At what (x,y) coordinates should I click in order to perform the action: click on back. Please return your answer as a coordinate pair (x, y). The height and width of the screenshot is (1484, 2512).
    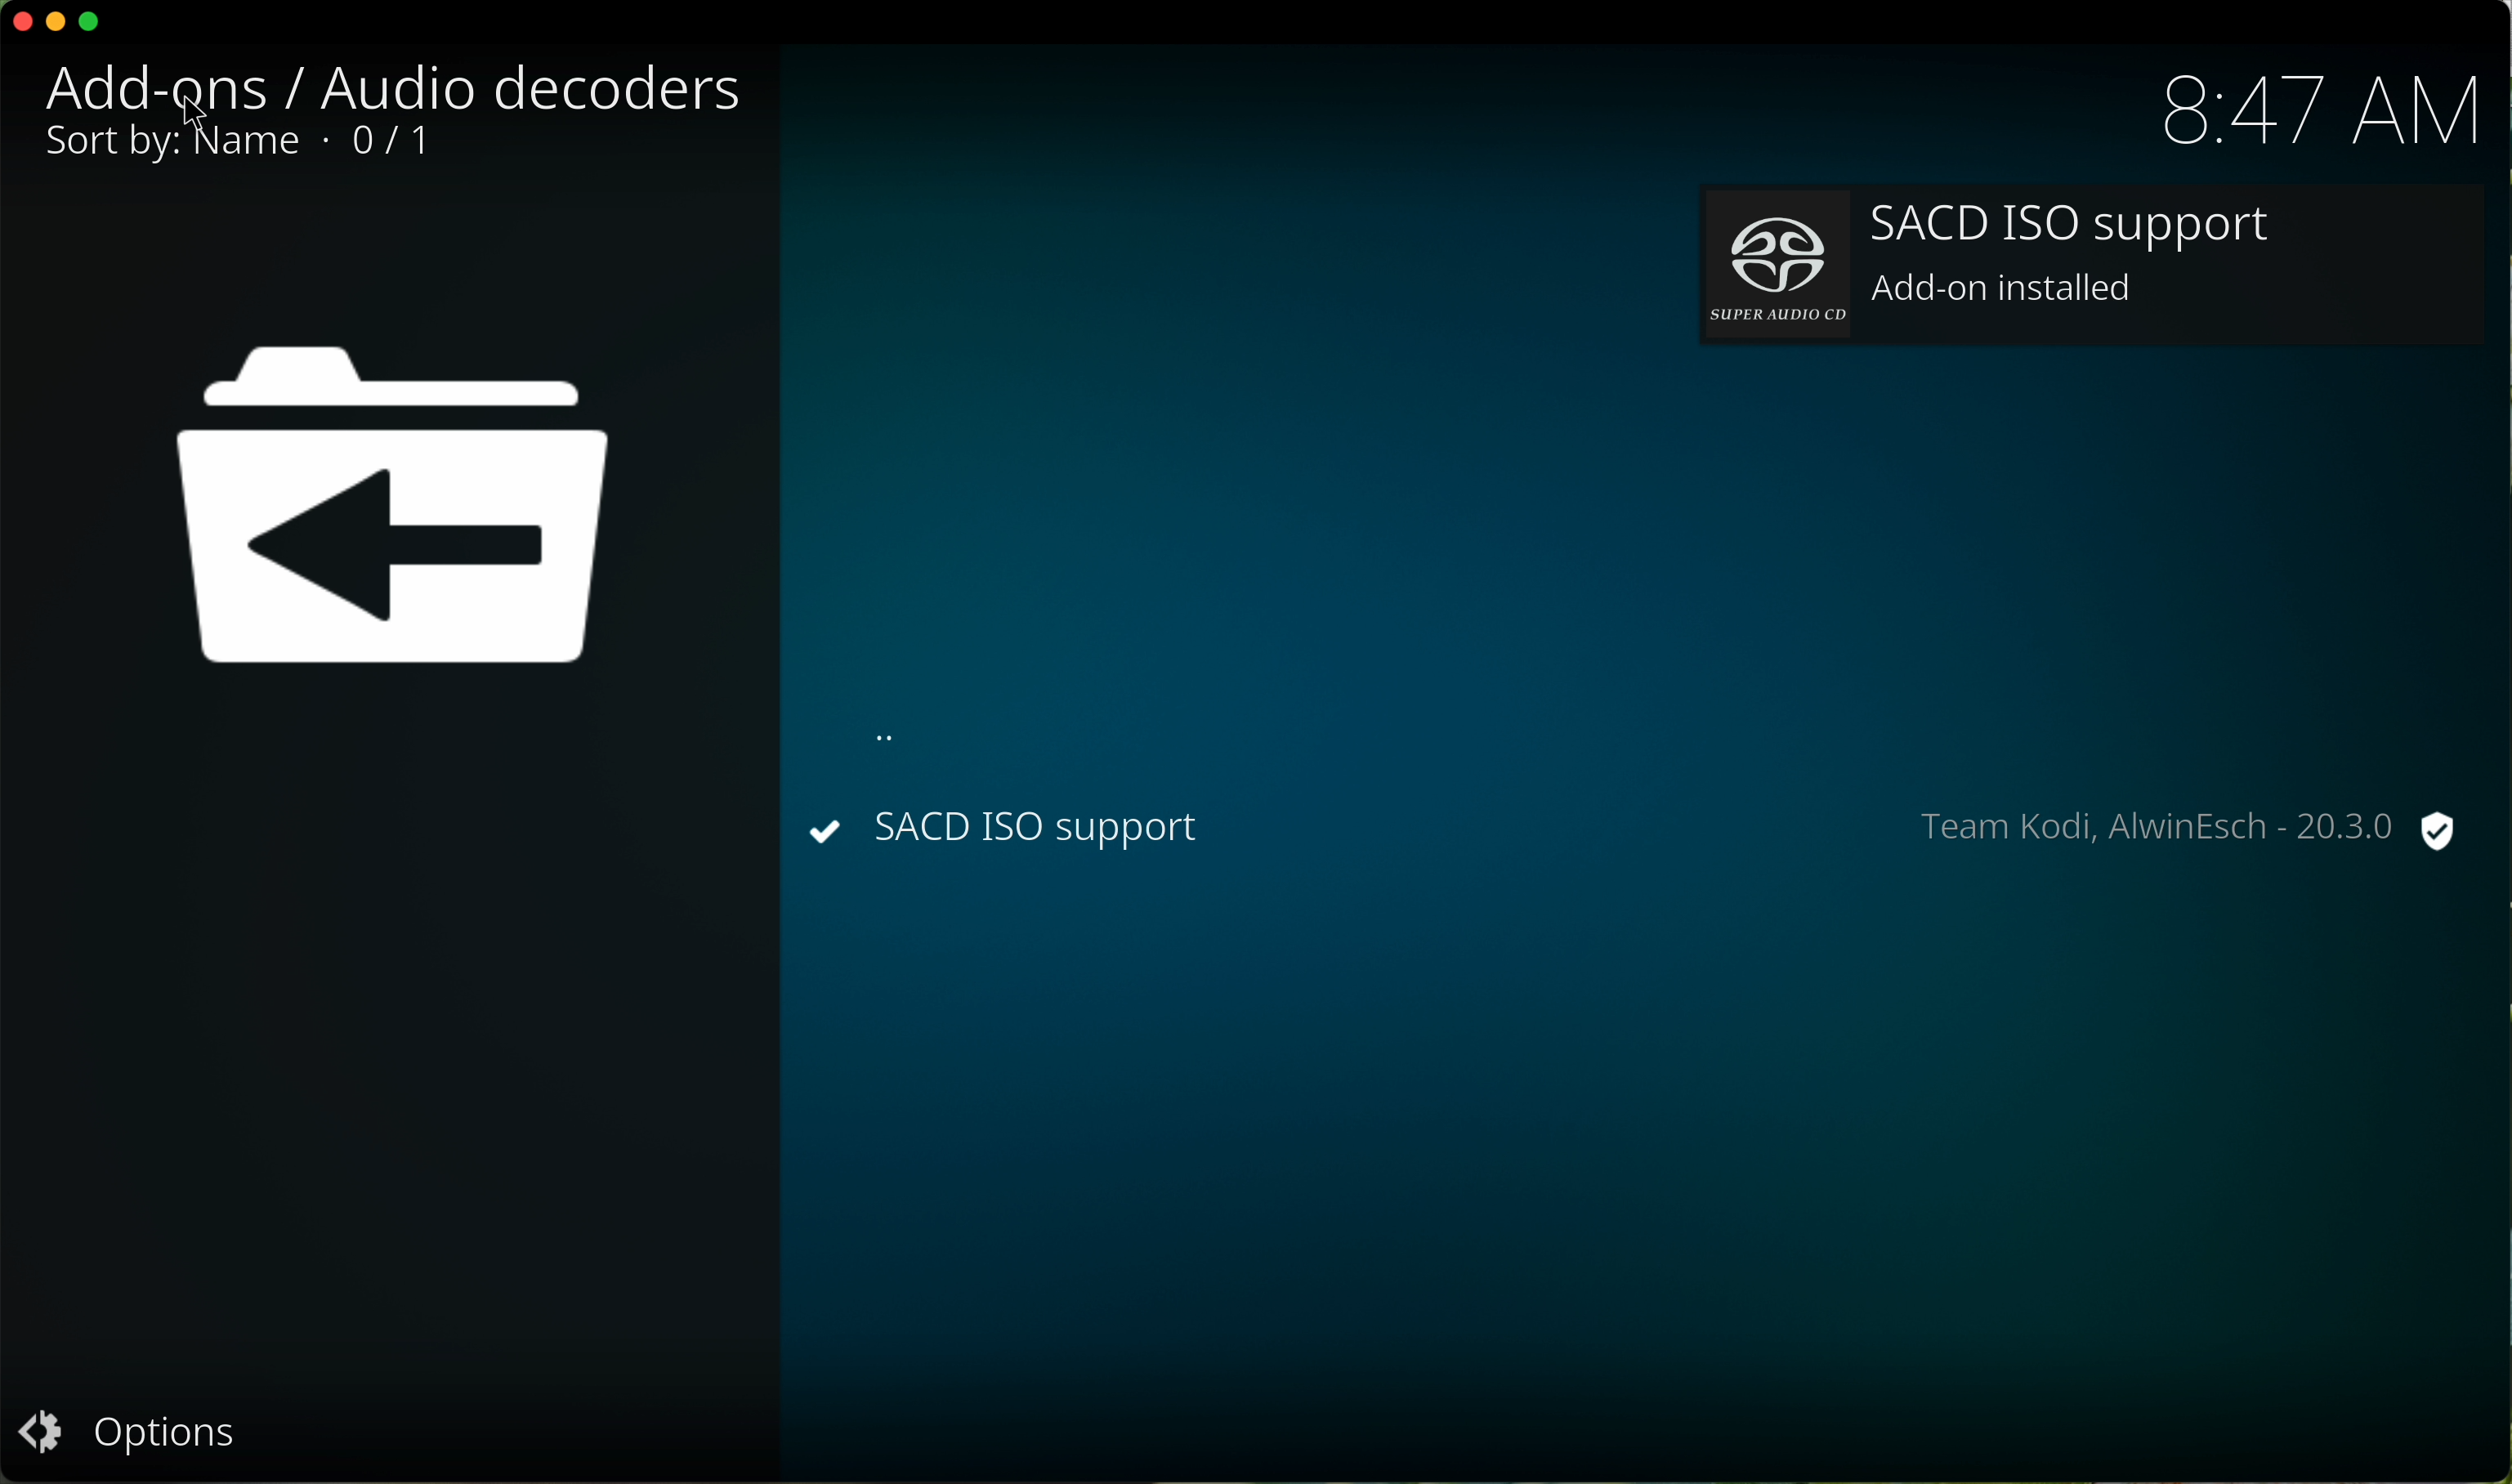
    Looking at the image, I should click on (899, 740).